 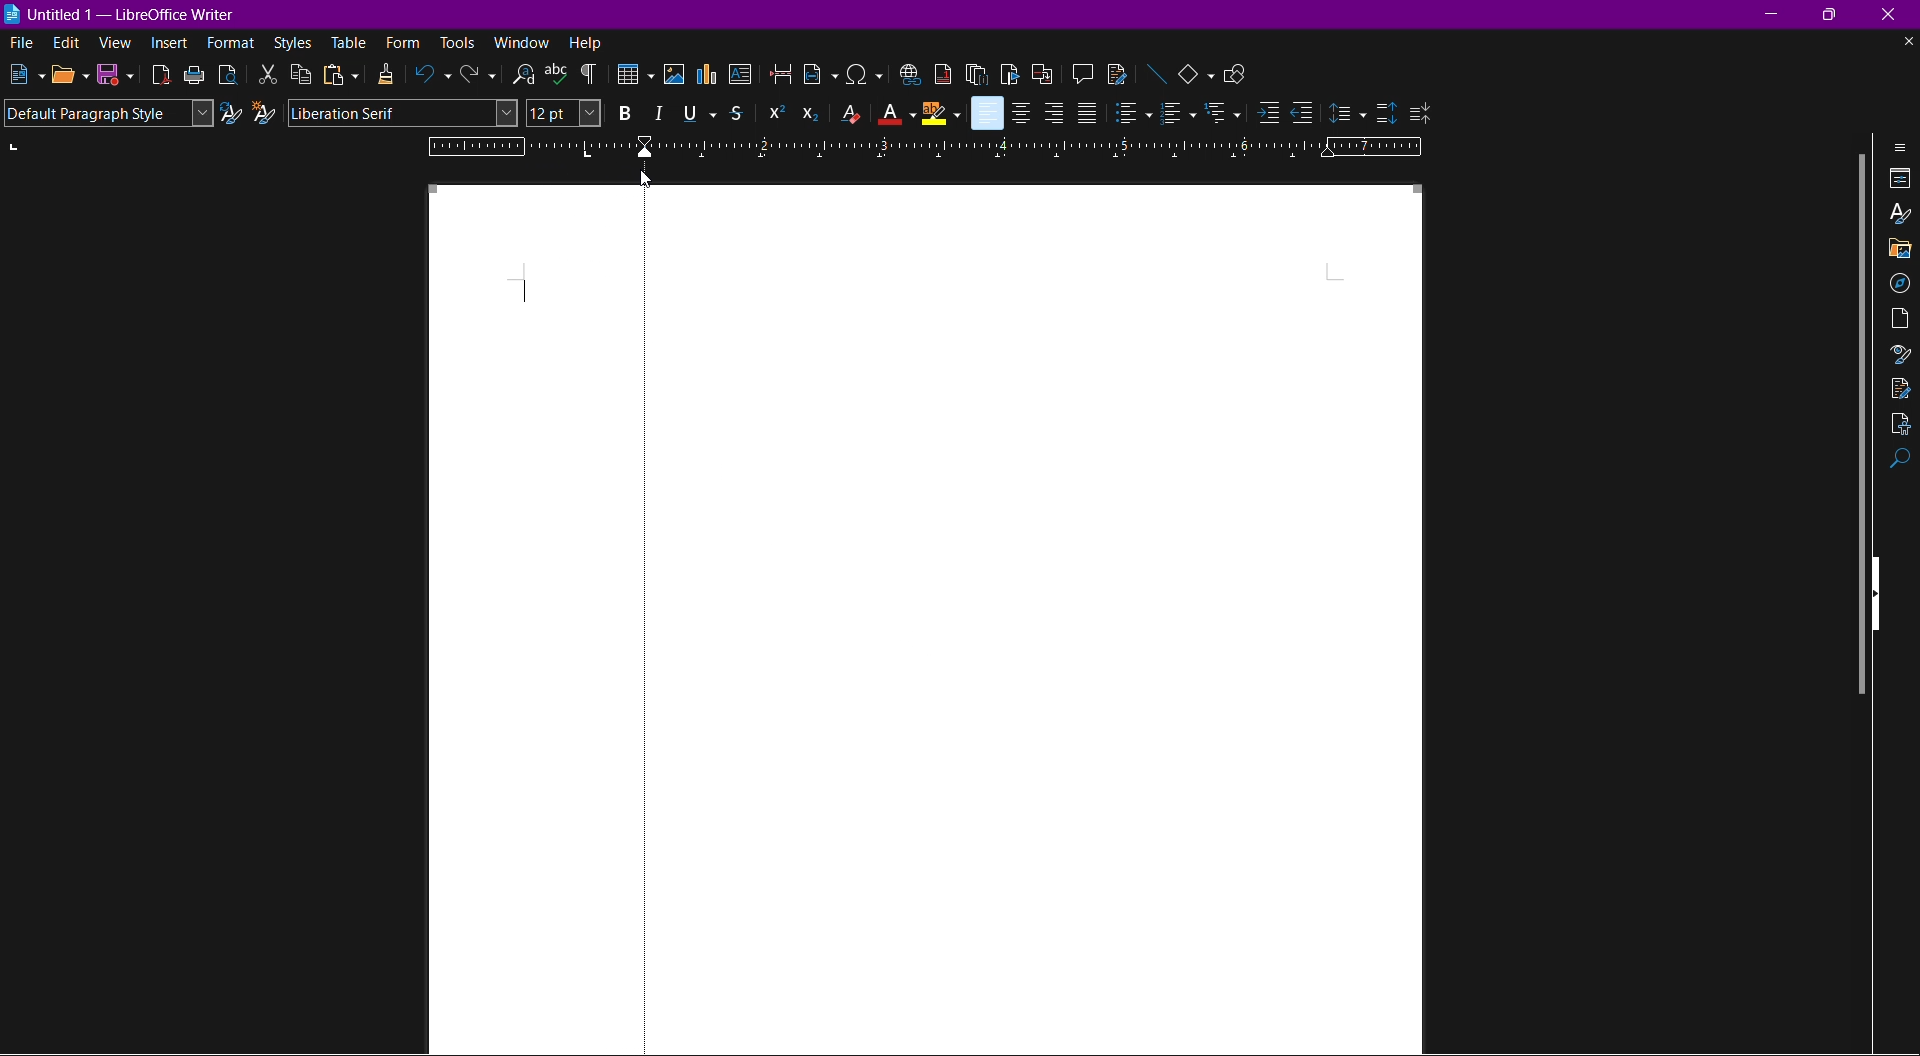 I want to click on Underline, so click(x=698, y=112).